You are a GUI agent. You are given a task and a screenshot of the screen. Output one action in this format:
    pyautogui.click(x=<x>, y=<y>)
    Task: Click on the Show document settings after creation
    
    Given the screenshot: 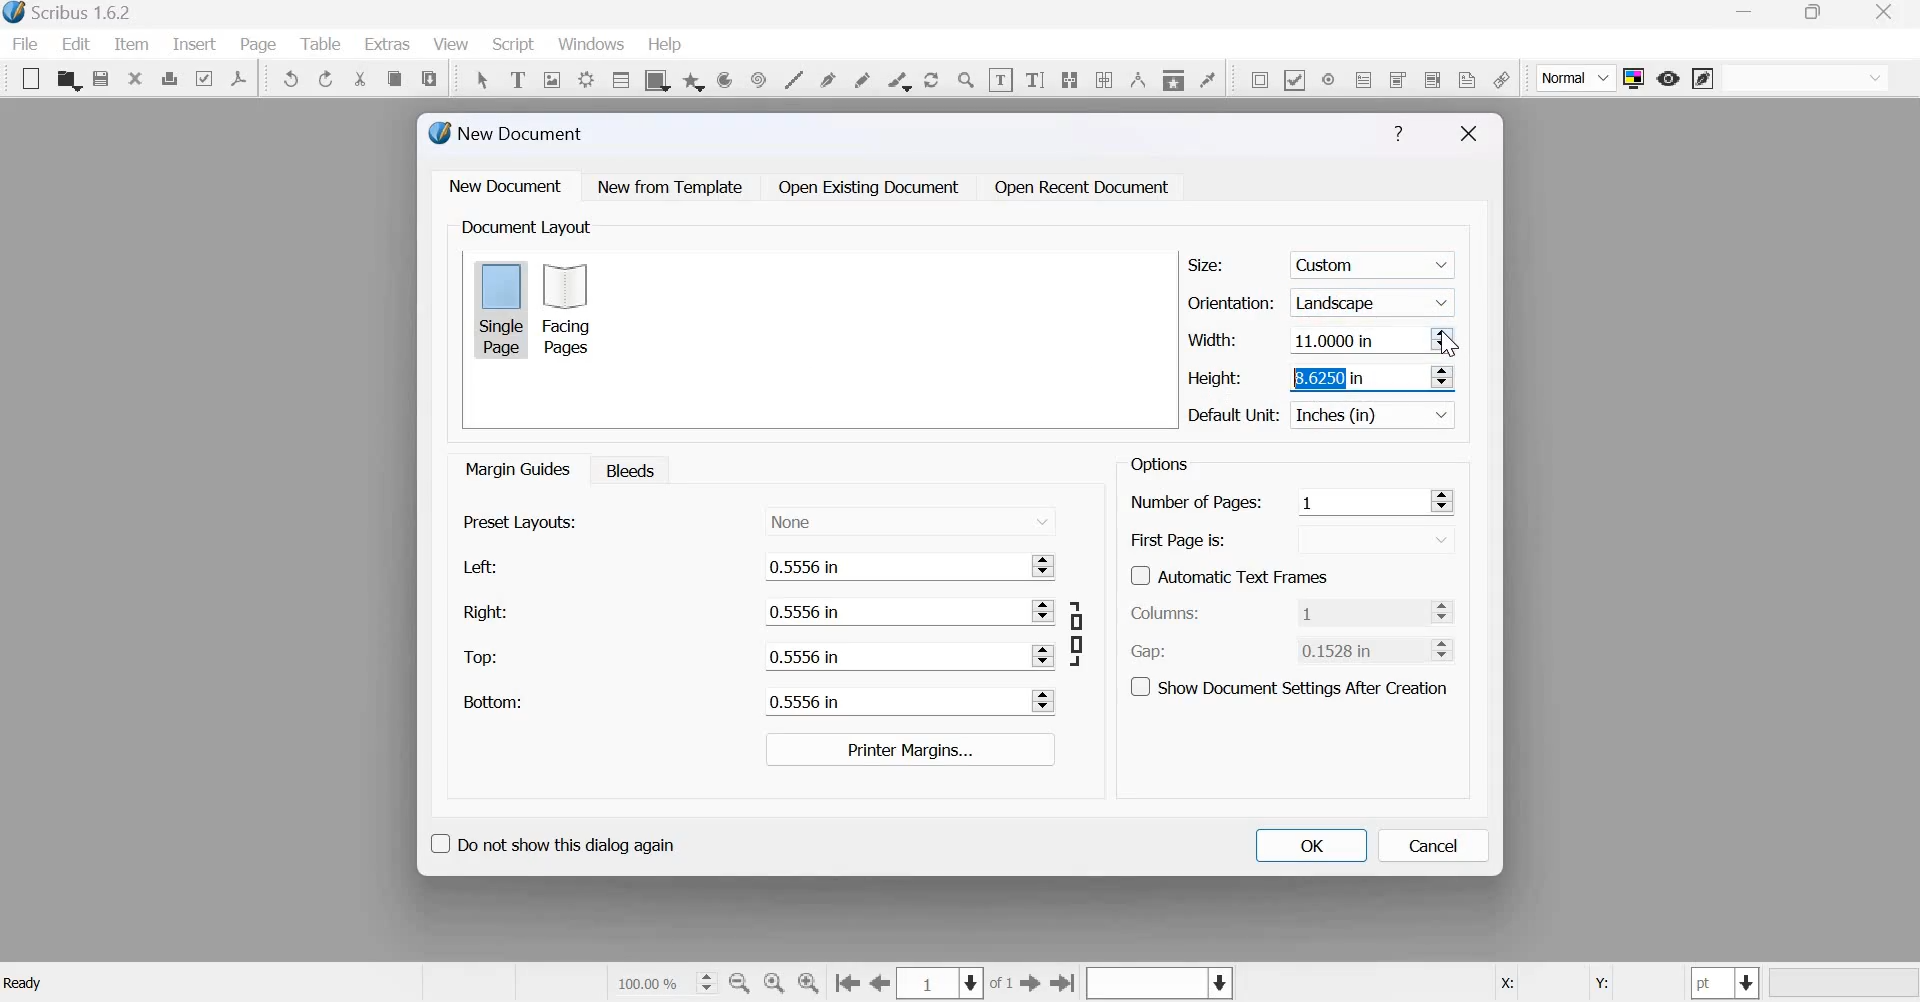 What is the action you would take?
    pyautogui.click(x=1289, y=685)
    